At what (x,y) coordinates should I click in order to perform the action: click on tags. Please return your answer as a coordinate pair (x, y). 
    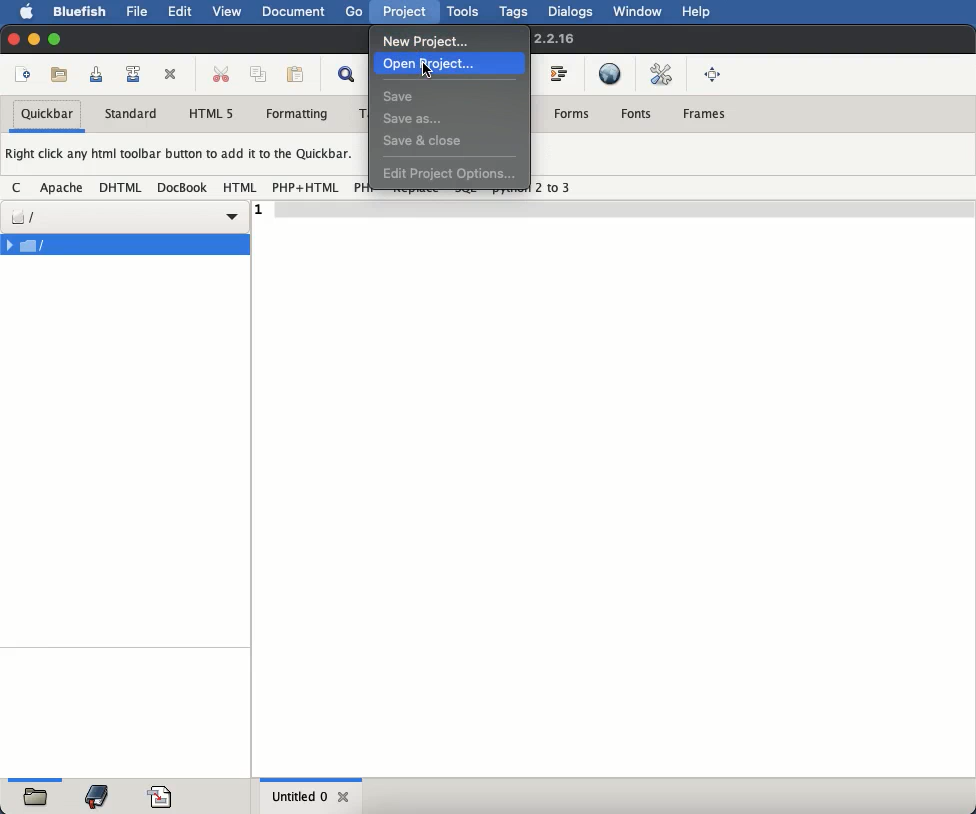
    Looking at the image, I should click on (517, 11).